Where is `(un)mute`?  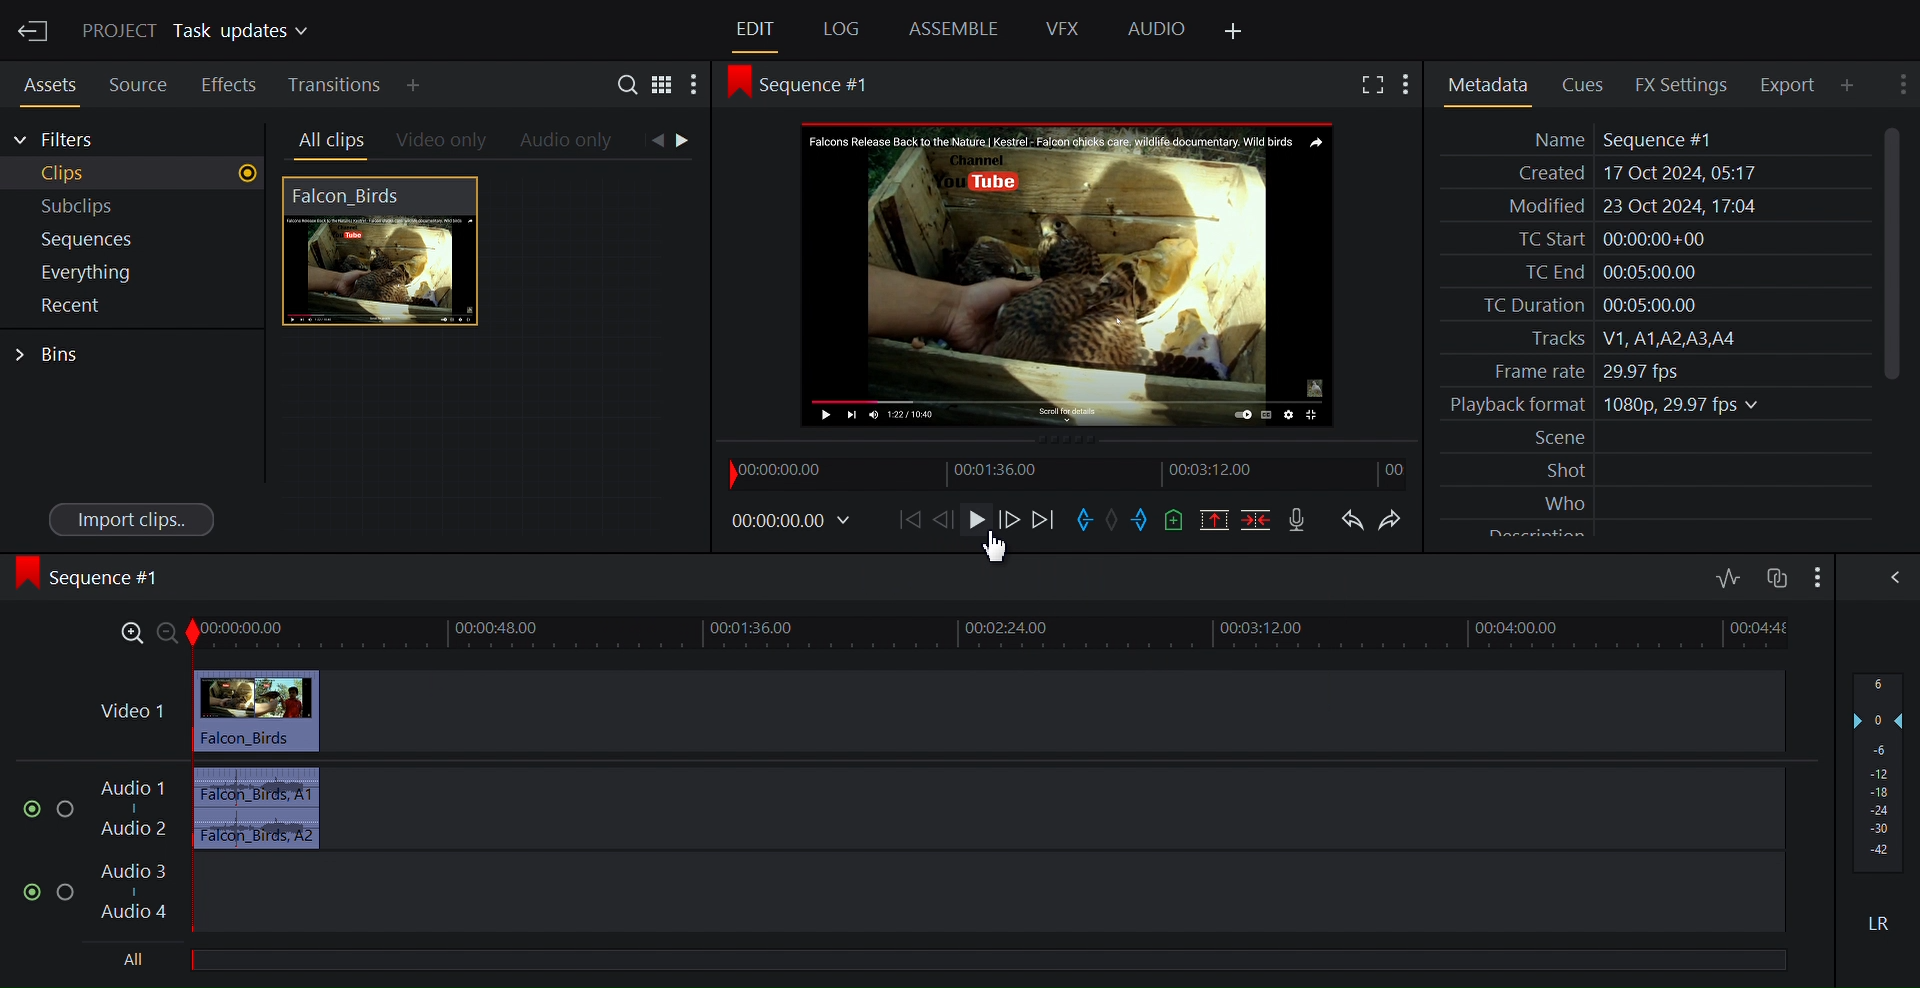 (un)mute is located at coordinates (33, 810).